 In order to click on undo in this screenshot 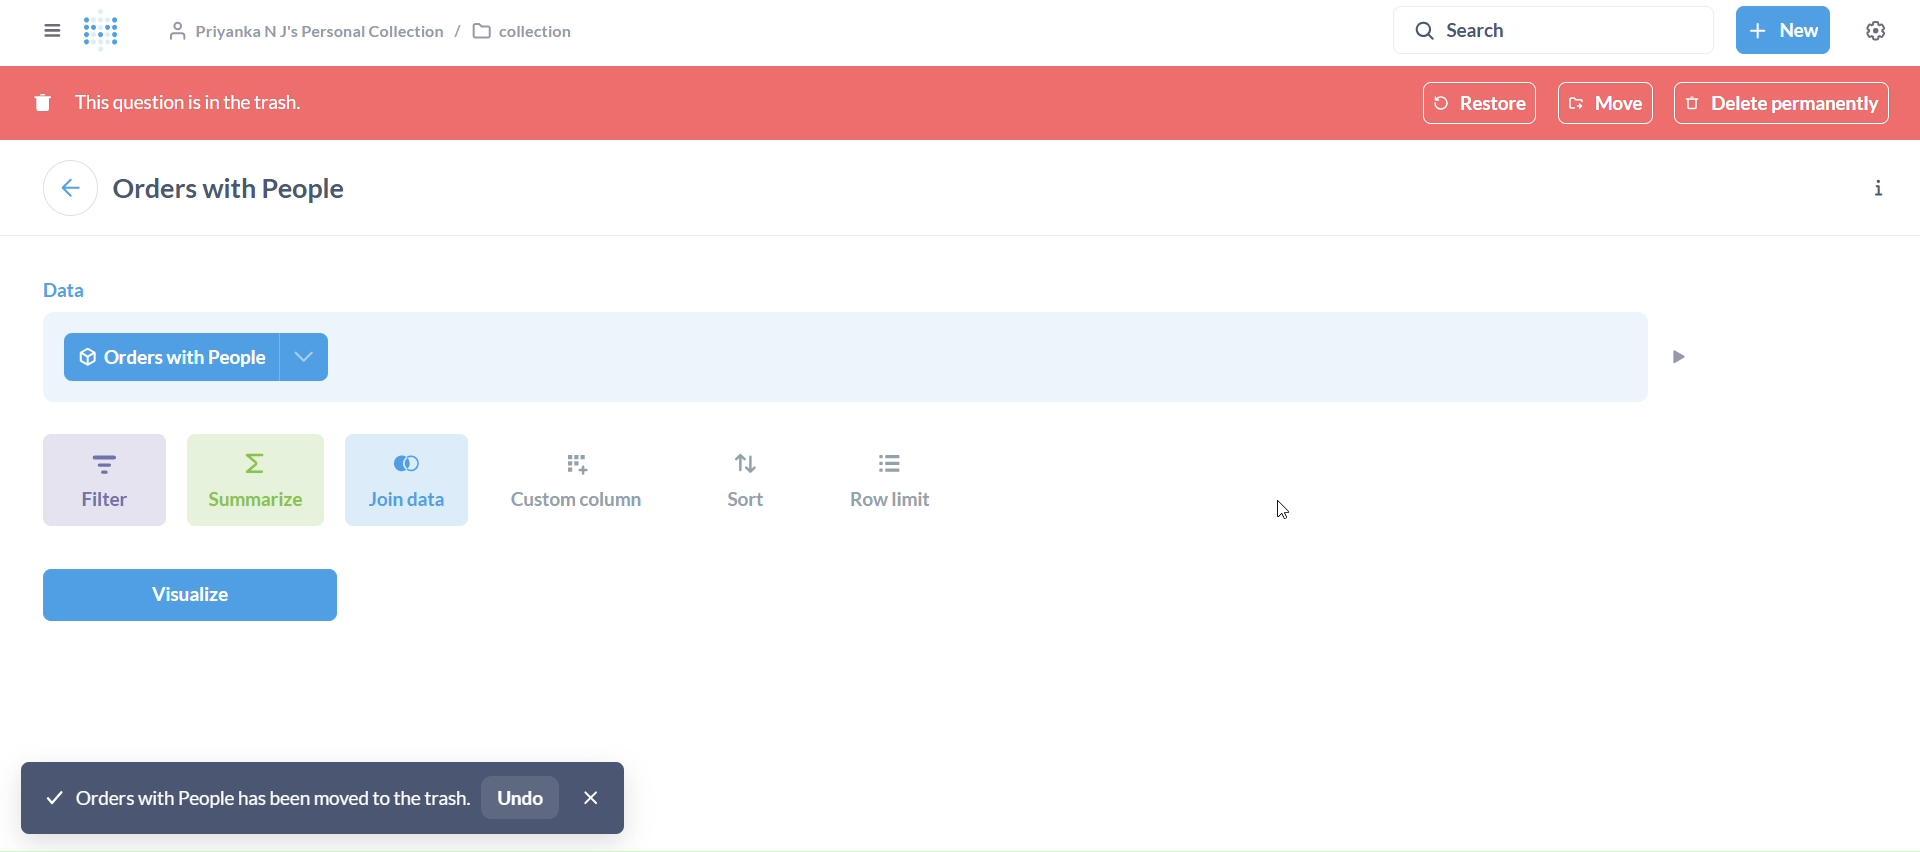, I will do `click(331, 798)`.